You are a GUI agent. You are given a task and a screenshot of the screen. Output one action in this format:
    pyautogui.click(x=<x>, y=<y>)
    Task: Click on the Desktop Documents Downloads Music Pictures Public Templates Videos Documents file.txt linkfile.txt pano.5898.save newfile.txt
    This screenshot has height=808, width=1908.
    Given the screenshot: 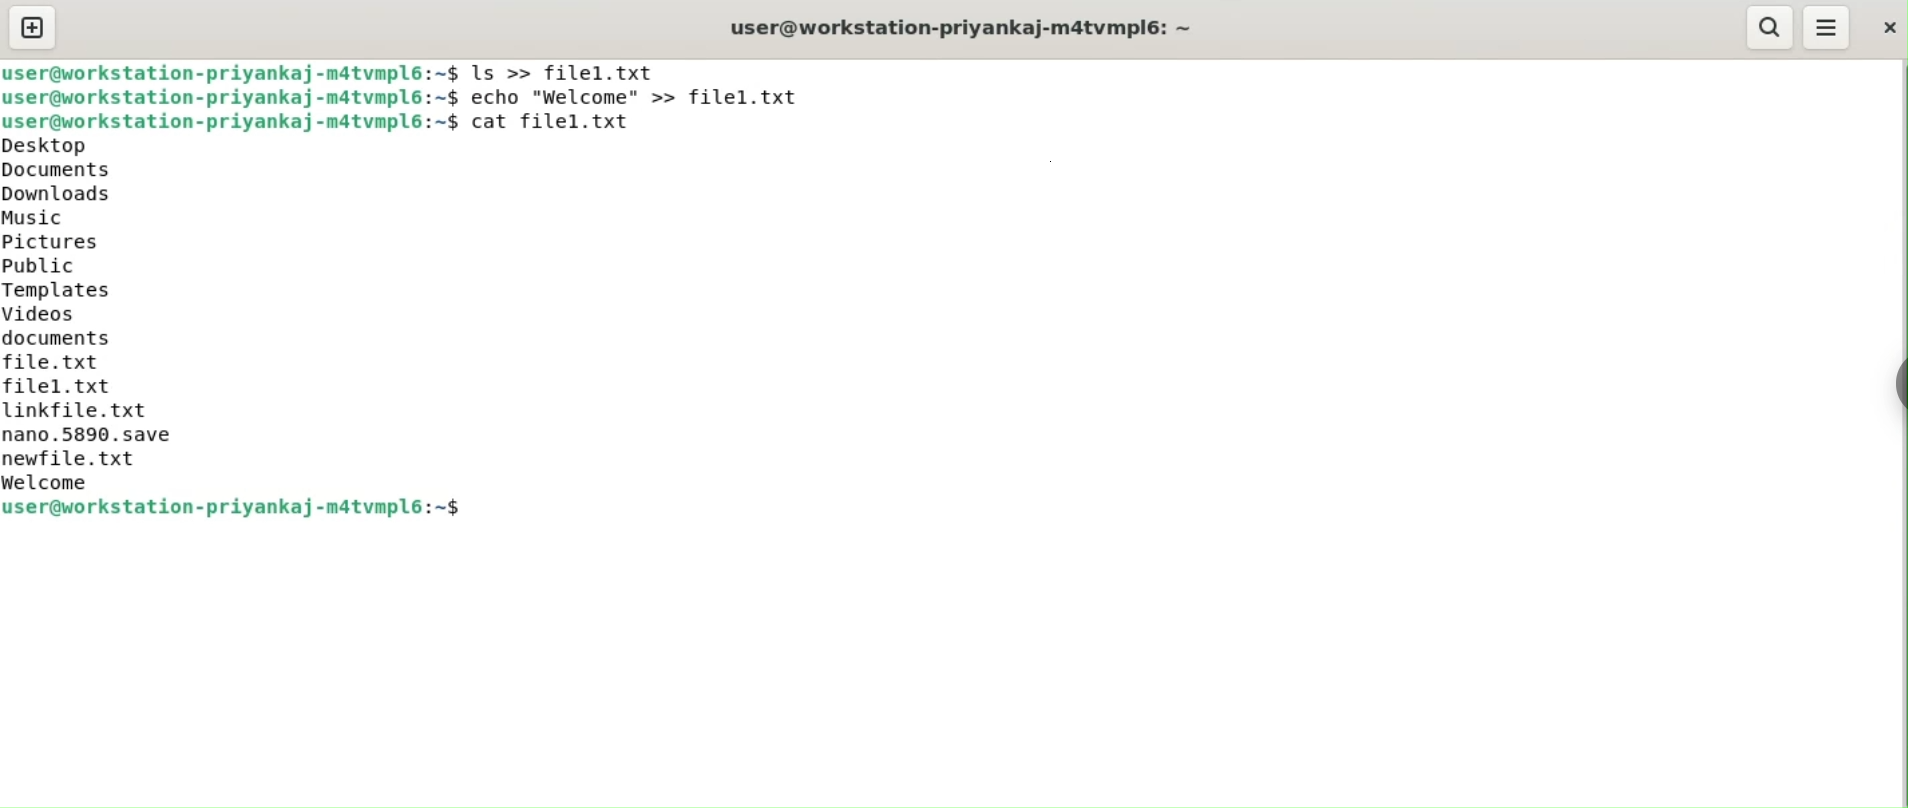 What is the action you would take?
    pyautogui.click(x=101, y=301)
    